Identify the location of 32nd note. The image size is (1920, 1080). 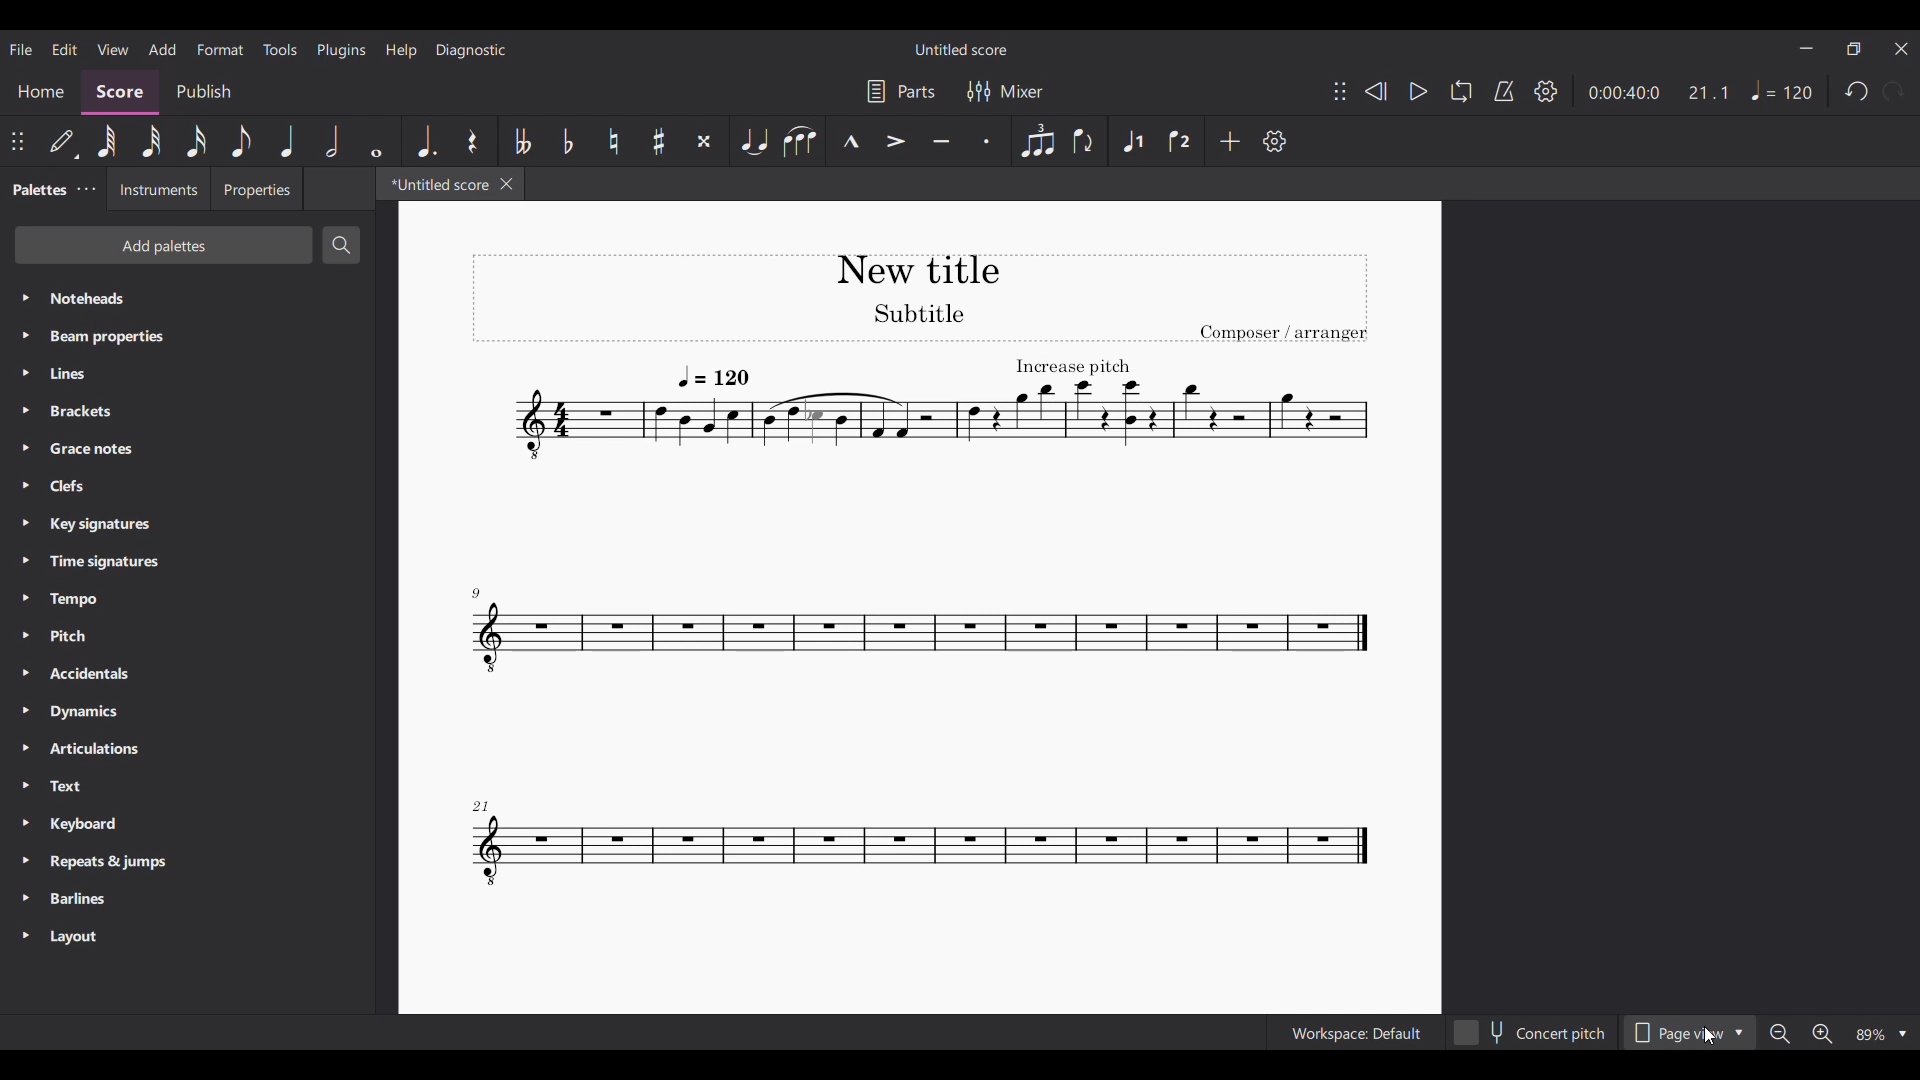
(151, 142).